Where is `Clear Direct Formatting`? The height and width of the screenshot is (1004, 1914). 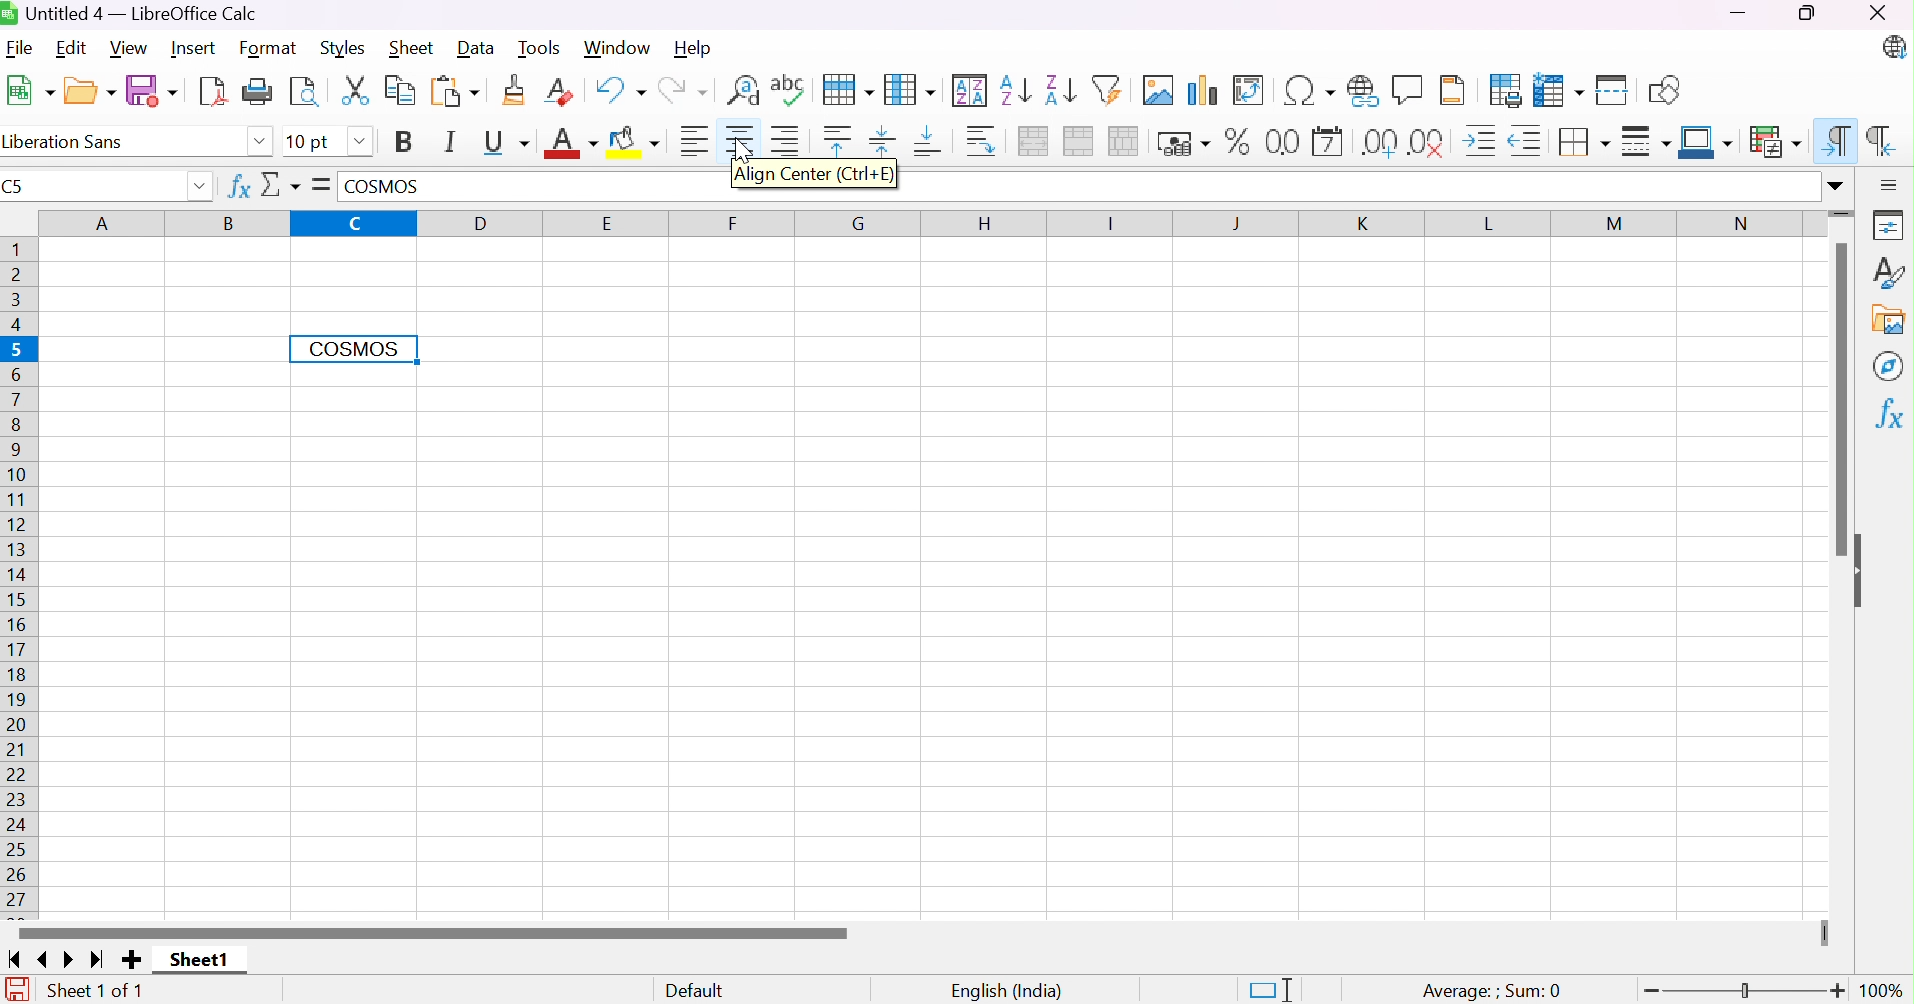 Clear Direct Formatting is located at coordinates (559, 91).